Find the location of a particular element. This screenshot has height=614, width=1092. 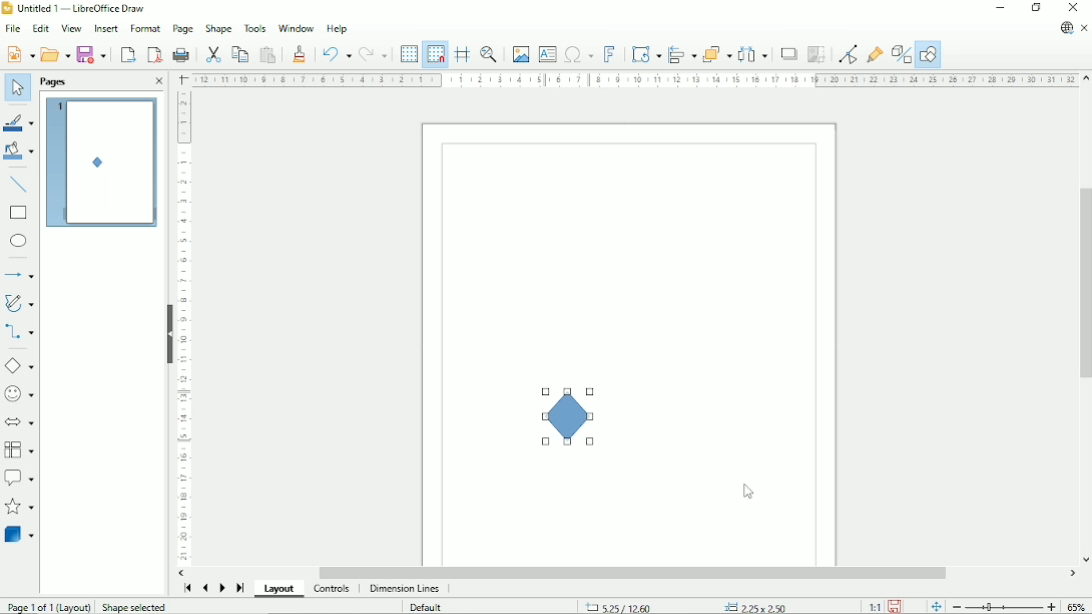

Show draw functions is located at coordinates (929, 54).